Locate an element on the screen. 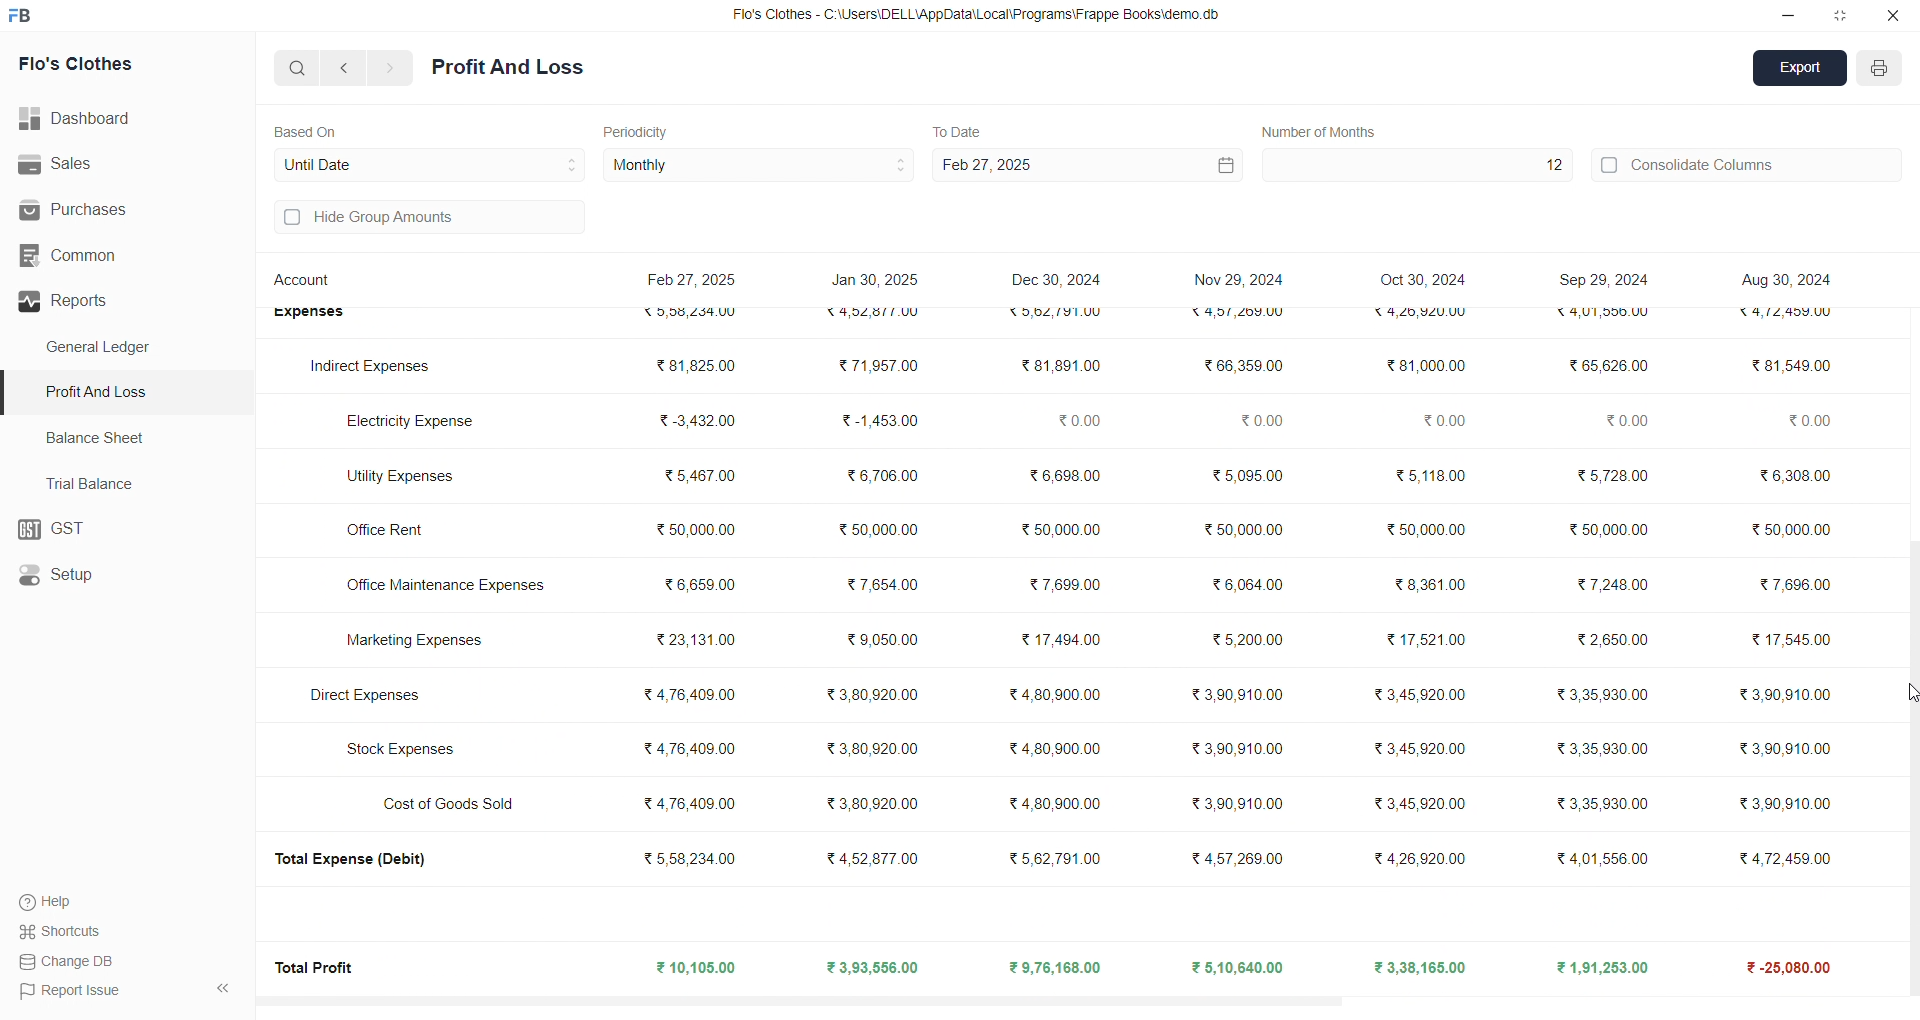 Image resolution: width=1920 pixels, height=1020 pixels. Shortcuts is located at coordinates (66, 930).